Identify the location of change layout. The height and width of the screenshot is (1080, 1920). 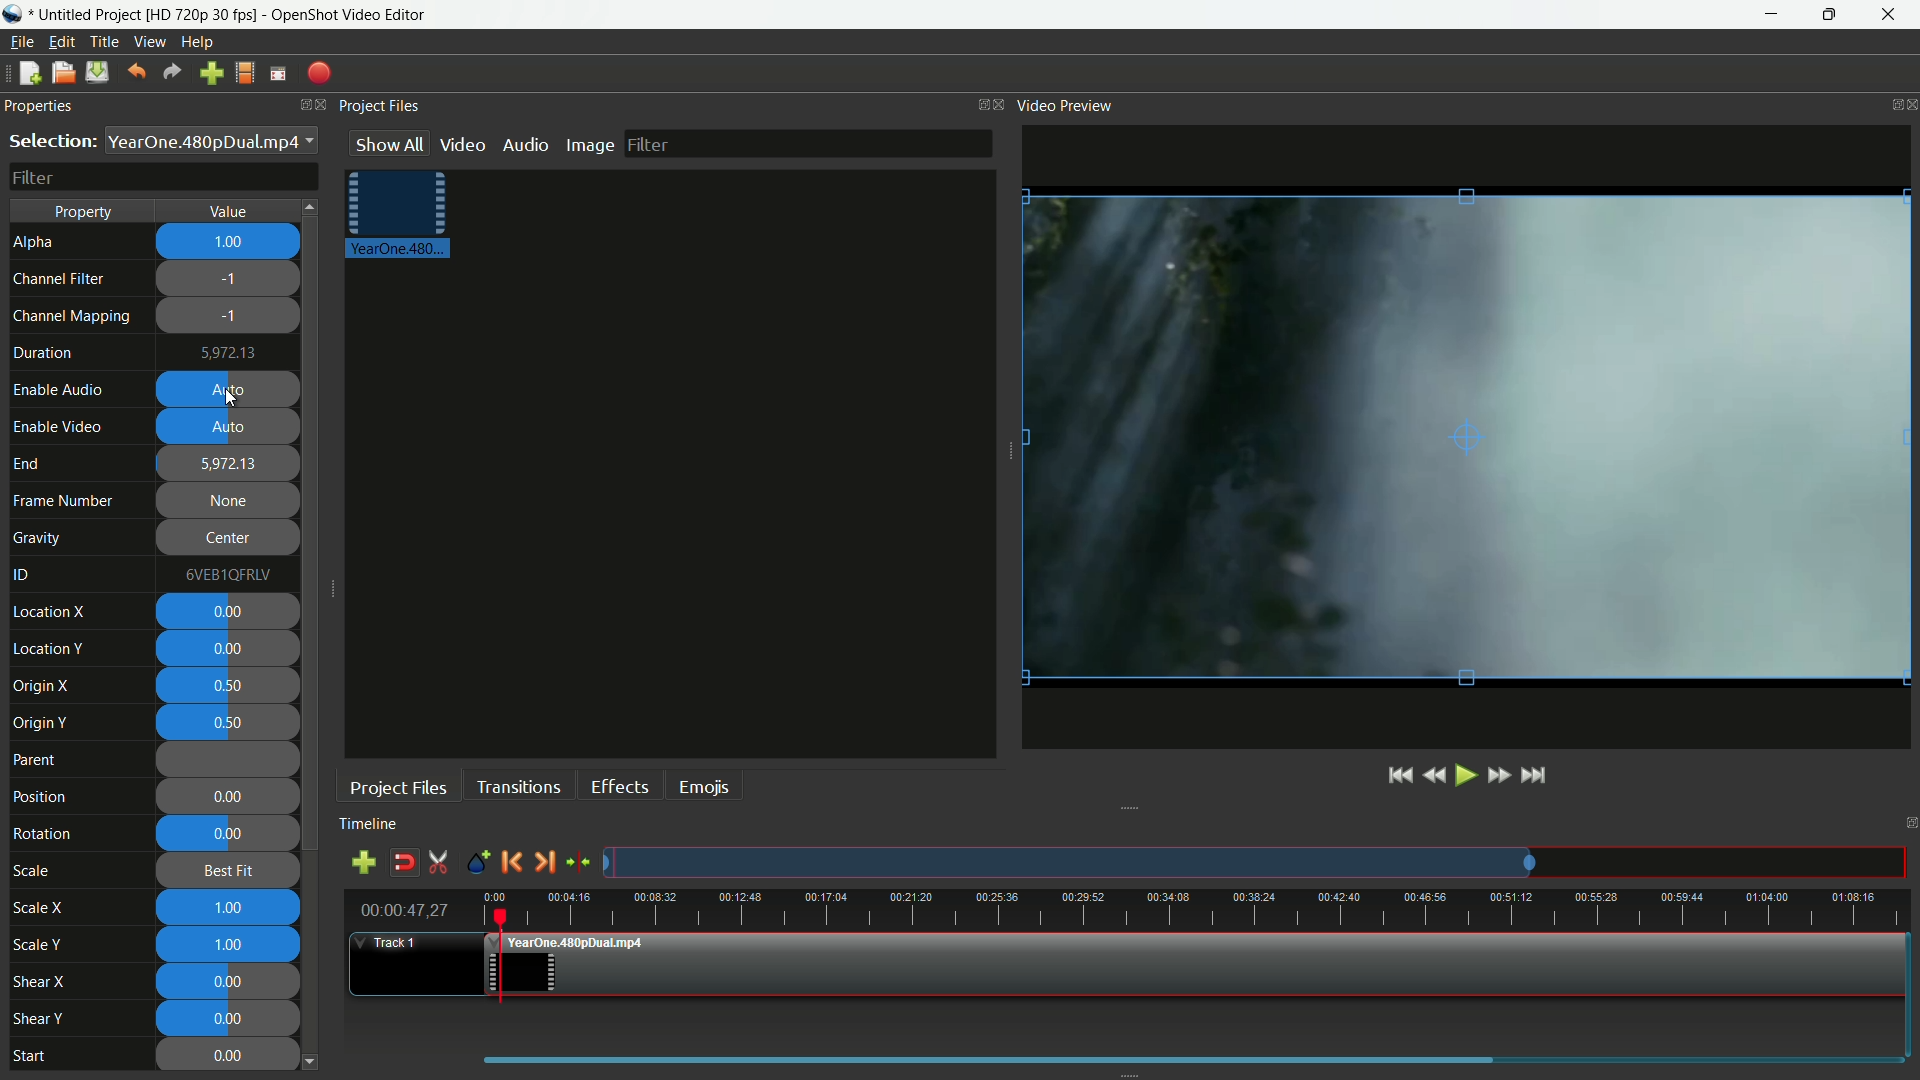
(975, 104).